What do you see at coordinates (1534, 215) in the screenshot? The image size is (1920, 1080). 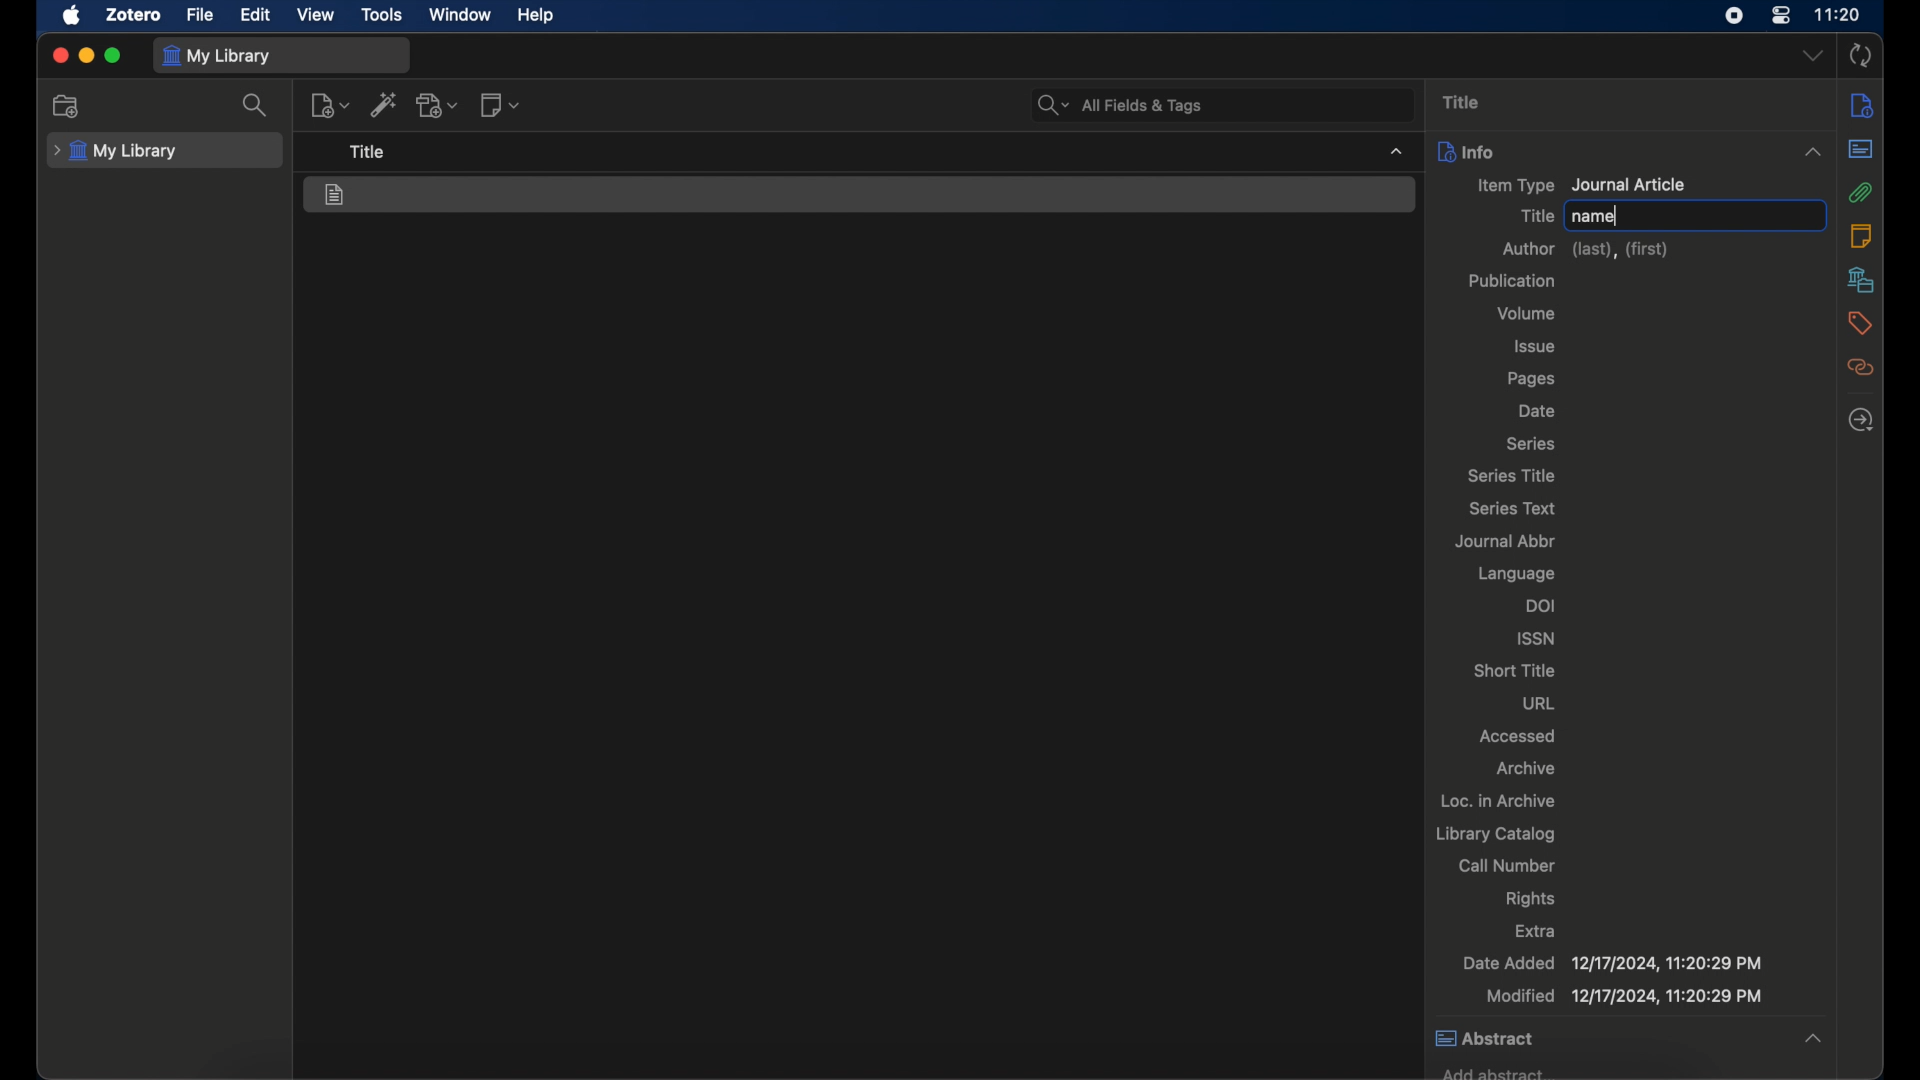 I see `title` at bounding box center [1534, 215].